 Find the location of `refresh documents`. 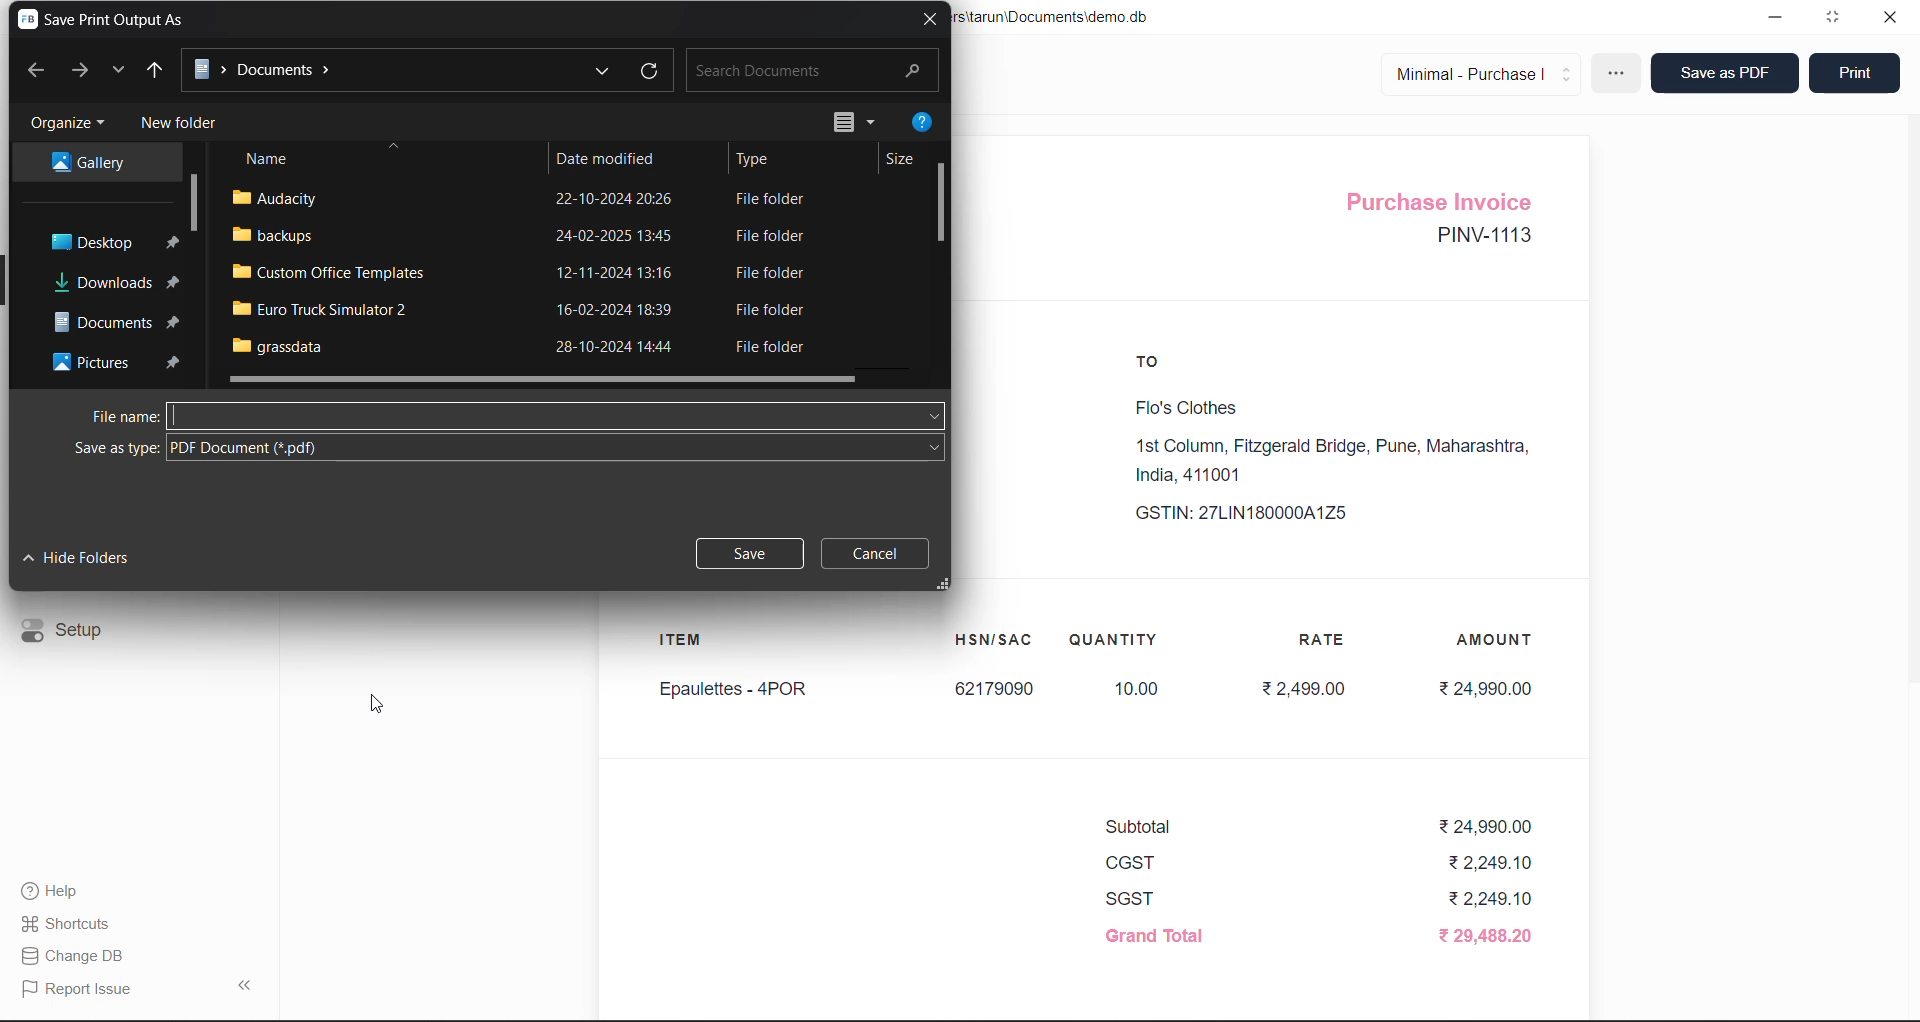

refresh documents is located at coordinates (651, 69).